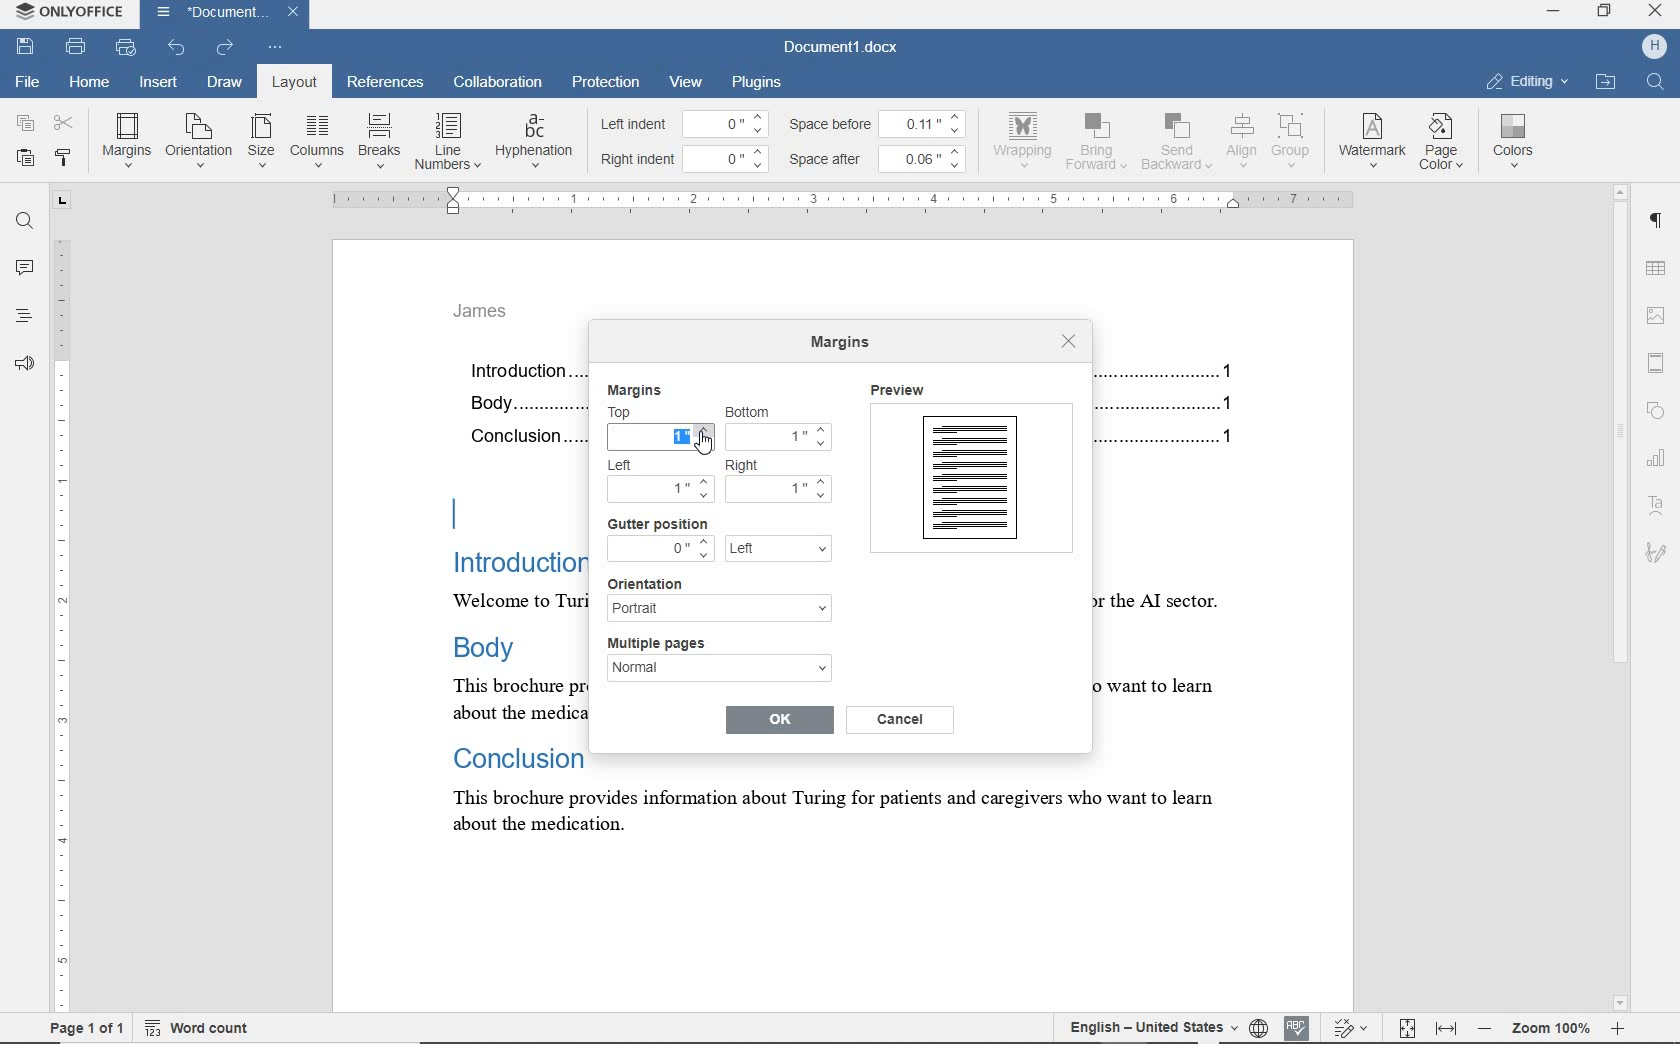  Describe the element at coordinates (970, 473) in the screenshot. I see `preview` at that location.